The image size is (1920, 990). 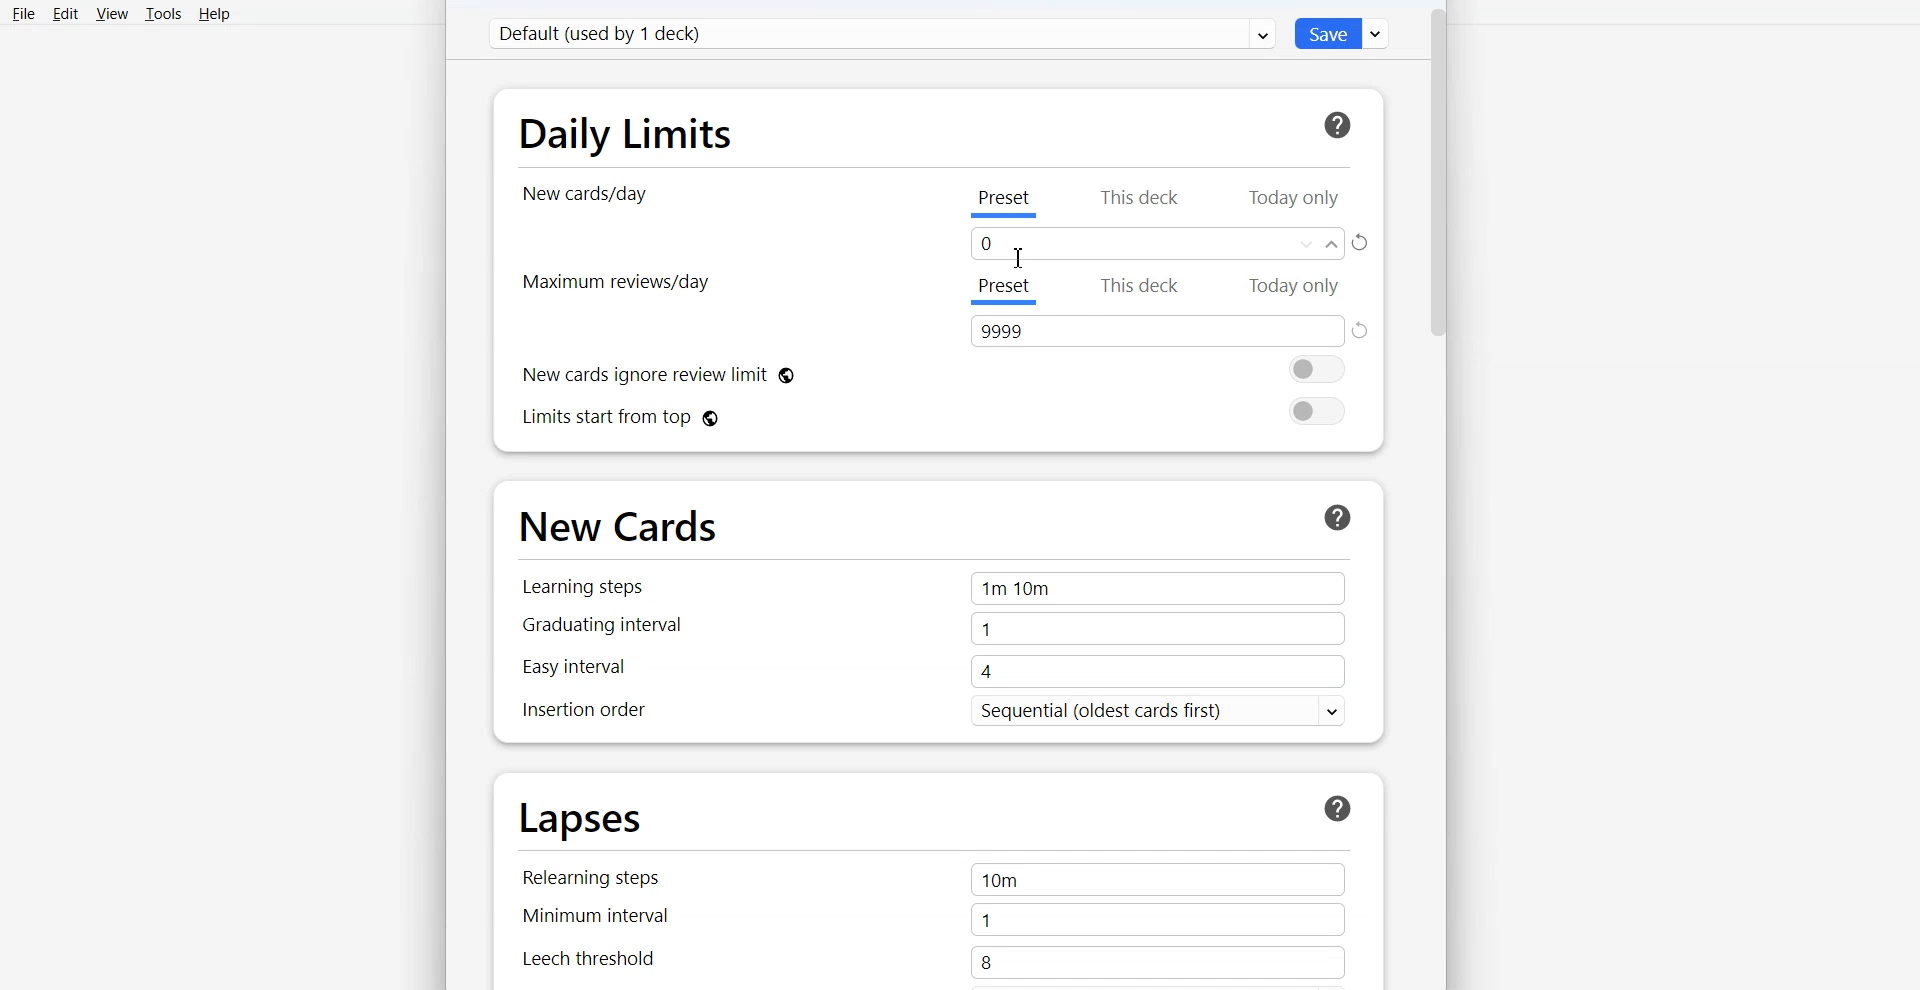 What do you see at coordinates (161, 15) in the screenshot?
I see `Tools` at bounding box center [161, 15].